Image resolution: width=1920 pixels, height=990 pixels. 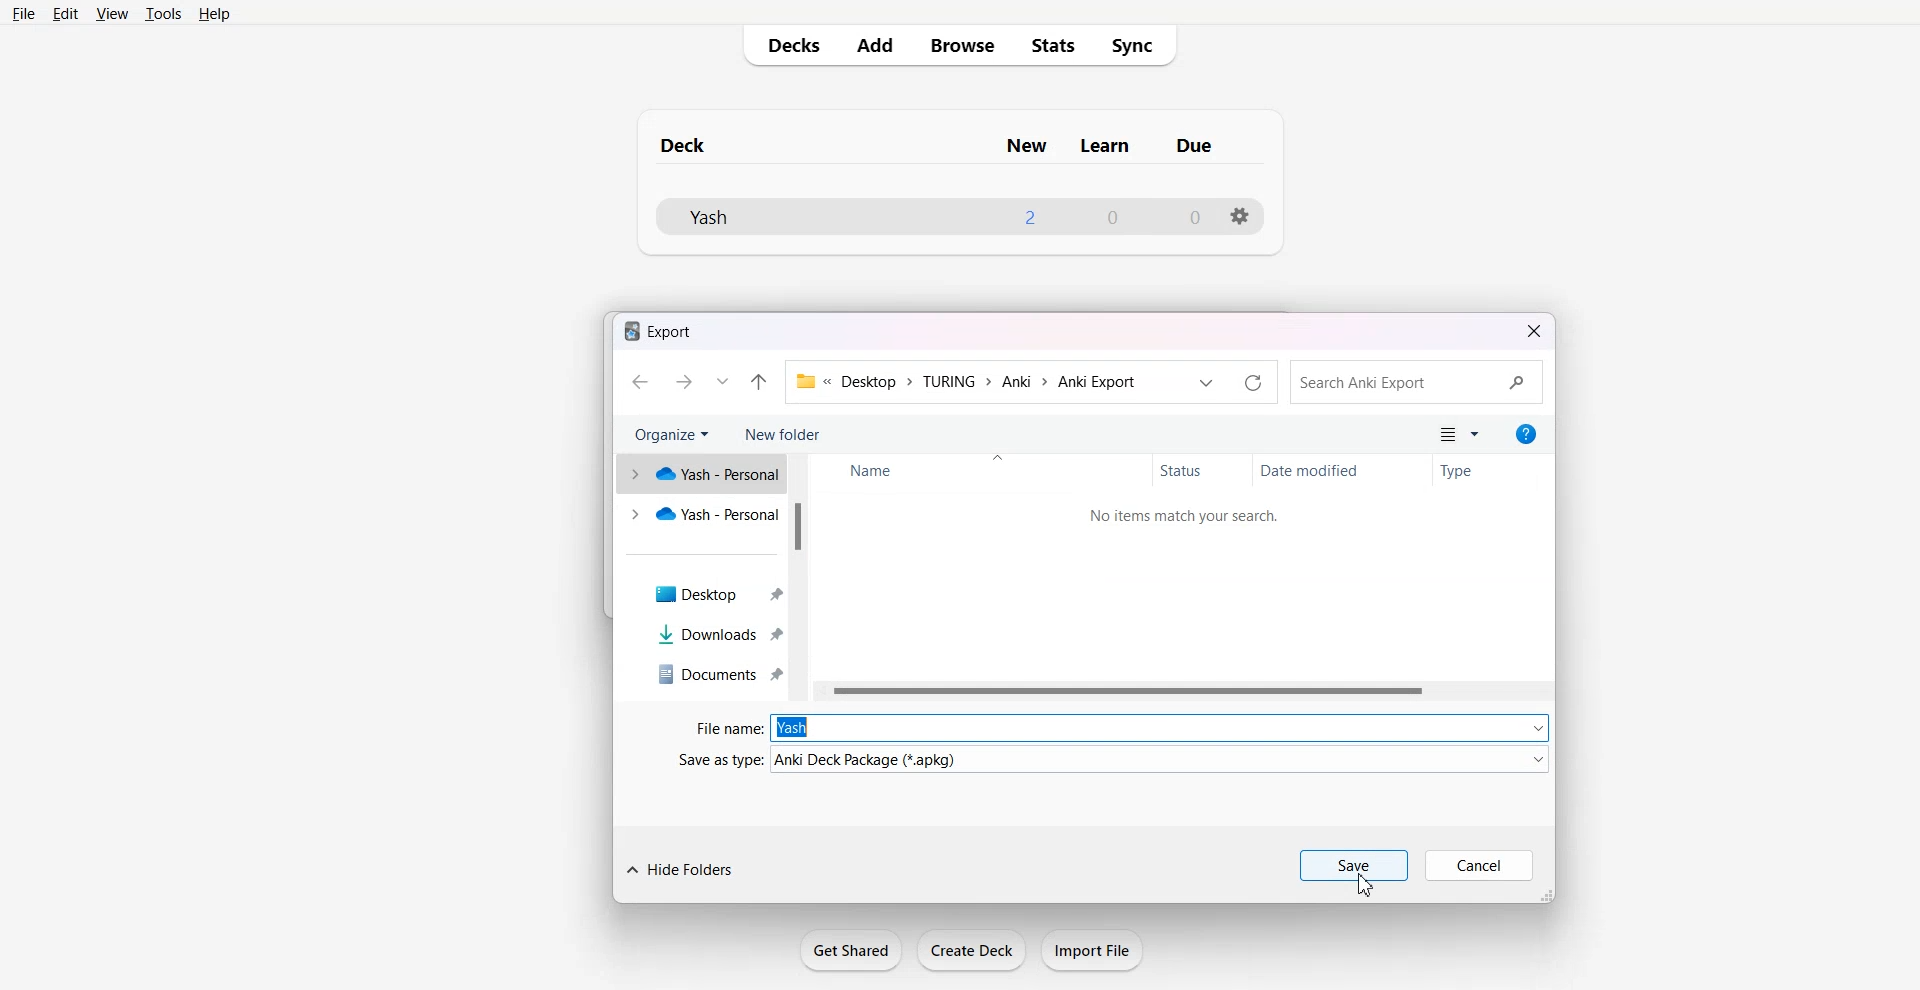 I want to click on Vertical Scroll bar, so click(x=800, y=577).